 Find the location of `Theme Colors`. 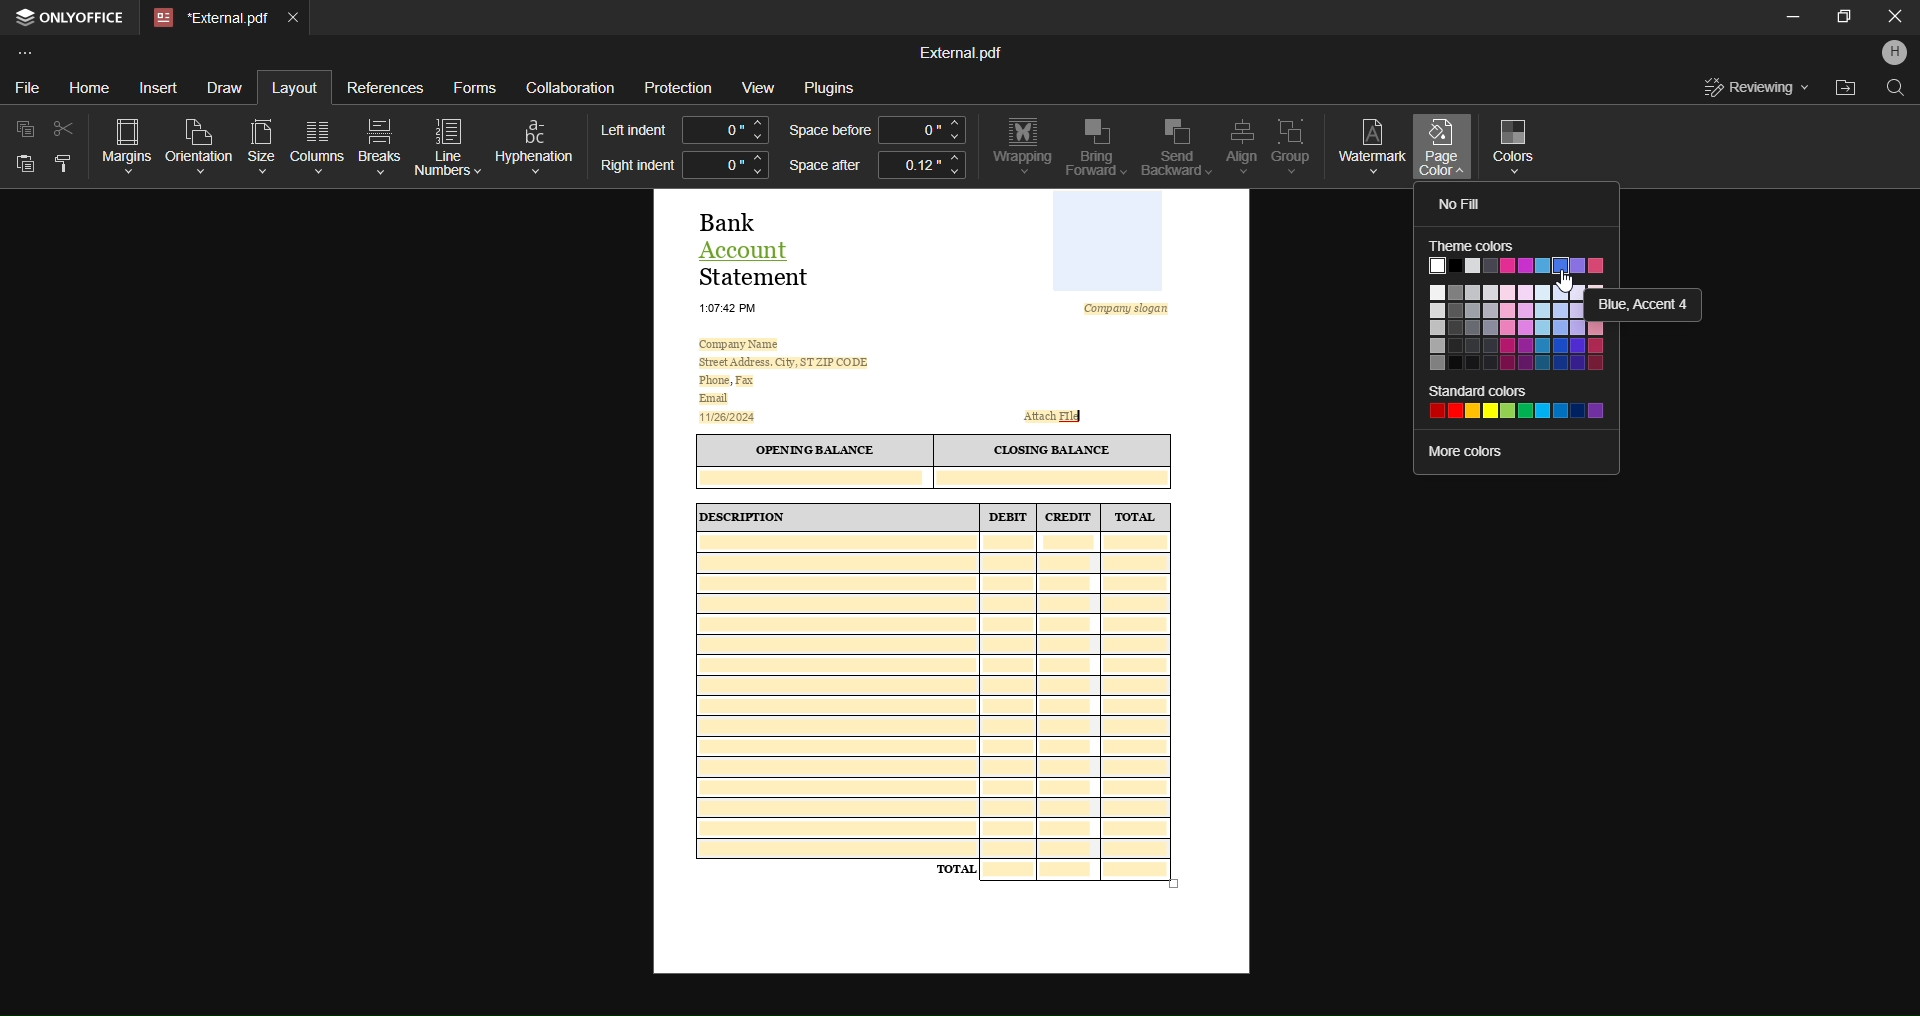

Theme Colors is located at coordinates (1476, 245).